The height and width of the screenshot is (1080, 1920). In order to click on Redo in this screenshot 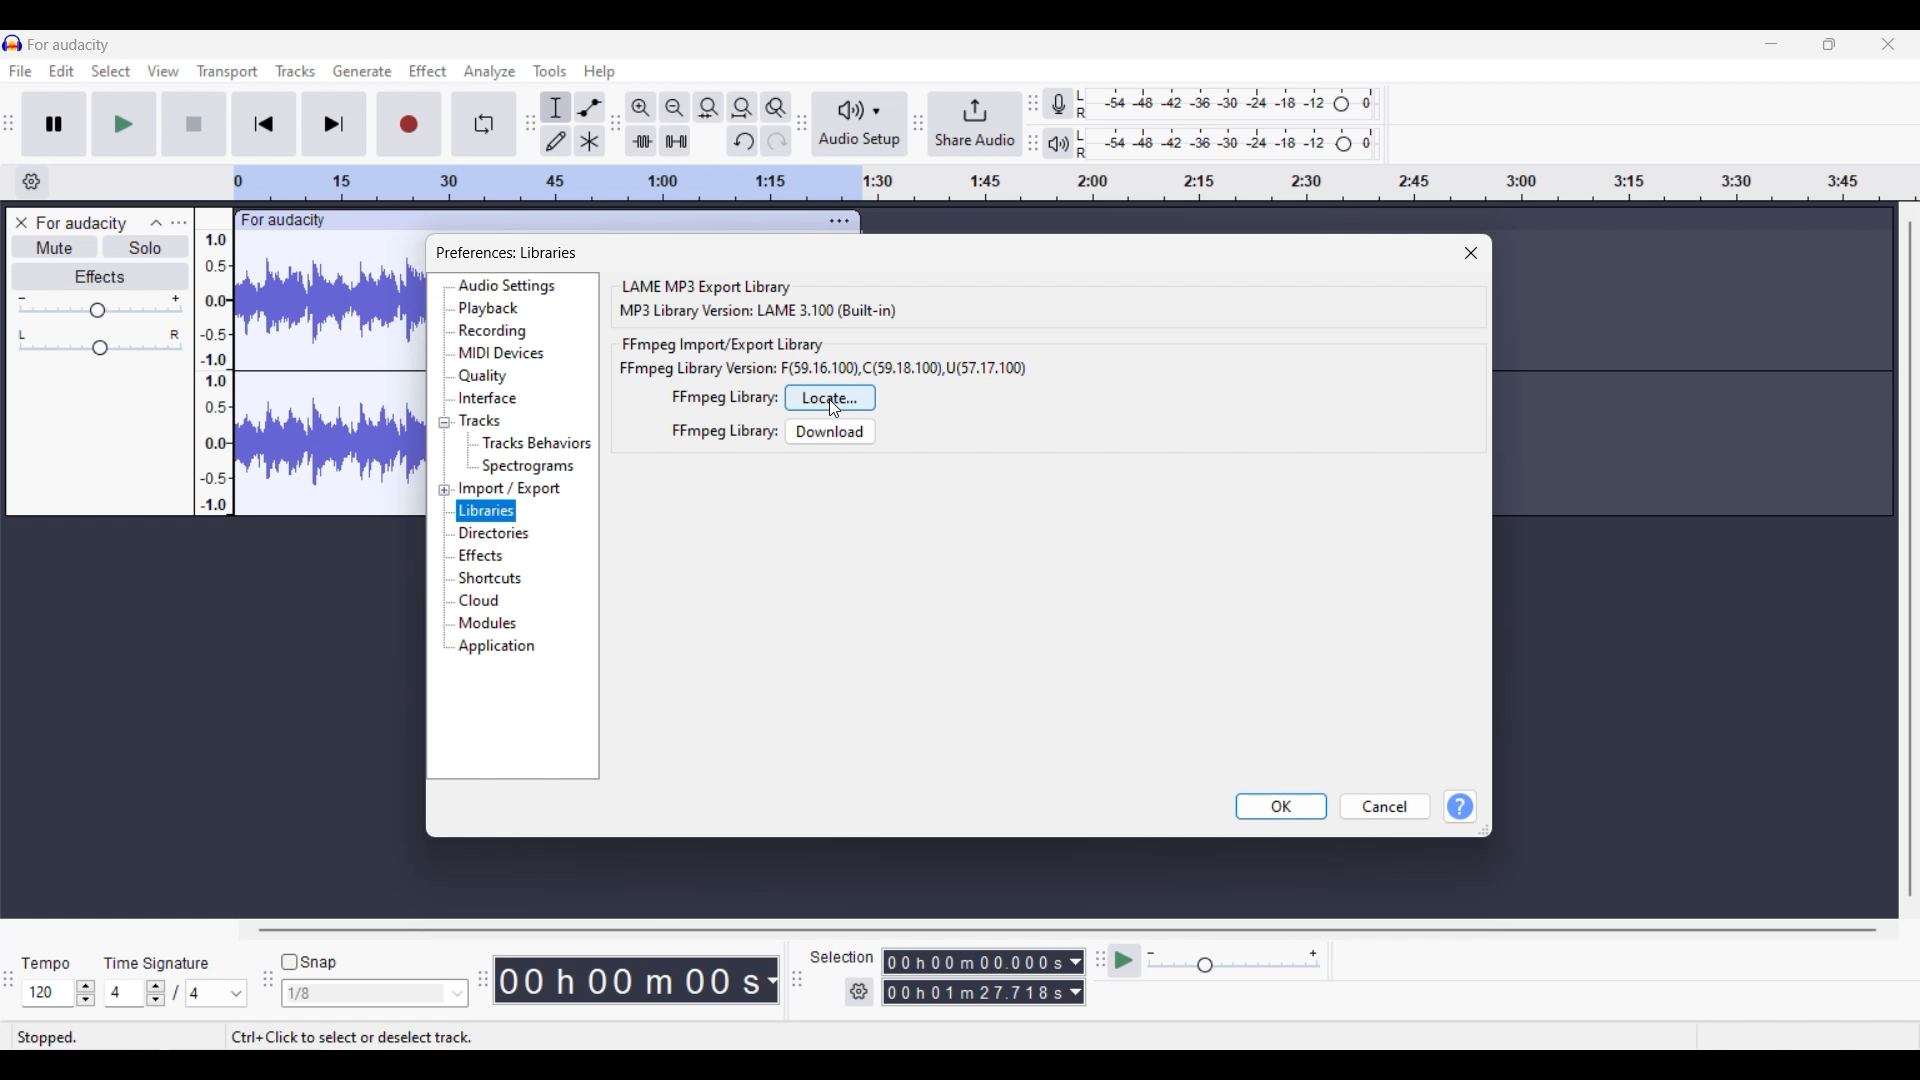, I will do `click(776, 141)`.